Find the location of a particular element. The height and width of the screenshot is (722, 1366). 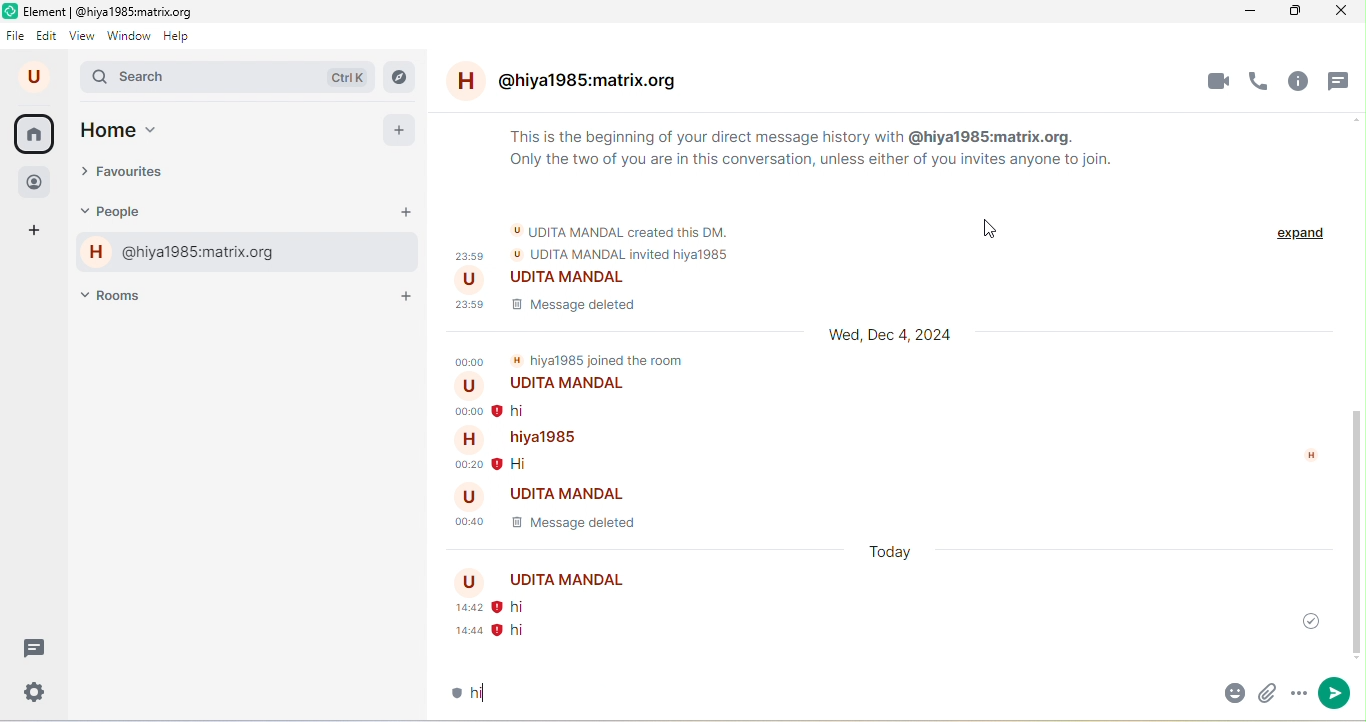

hi is located at coordinates (532, 411).